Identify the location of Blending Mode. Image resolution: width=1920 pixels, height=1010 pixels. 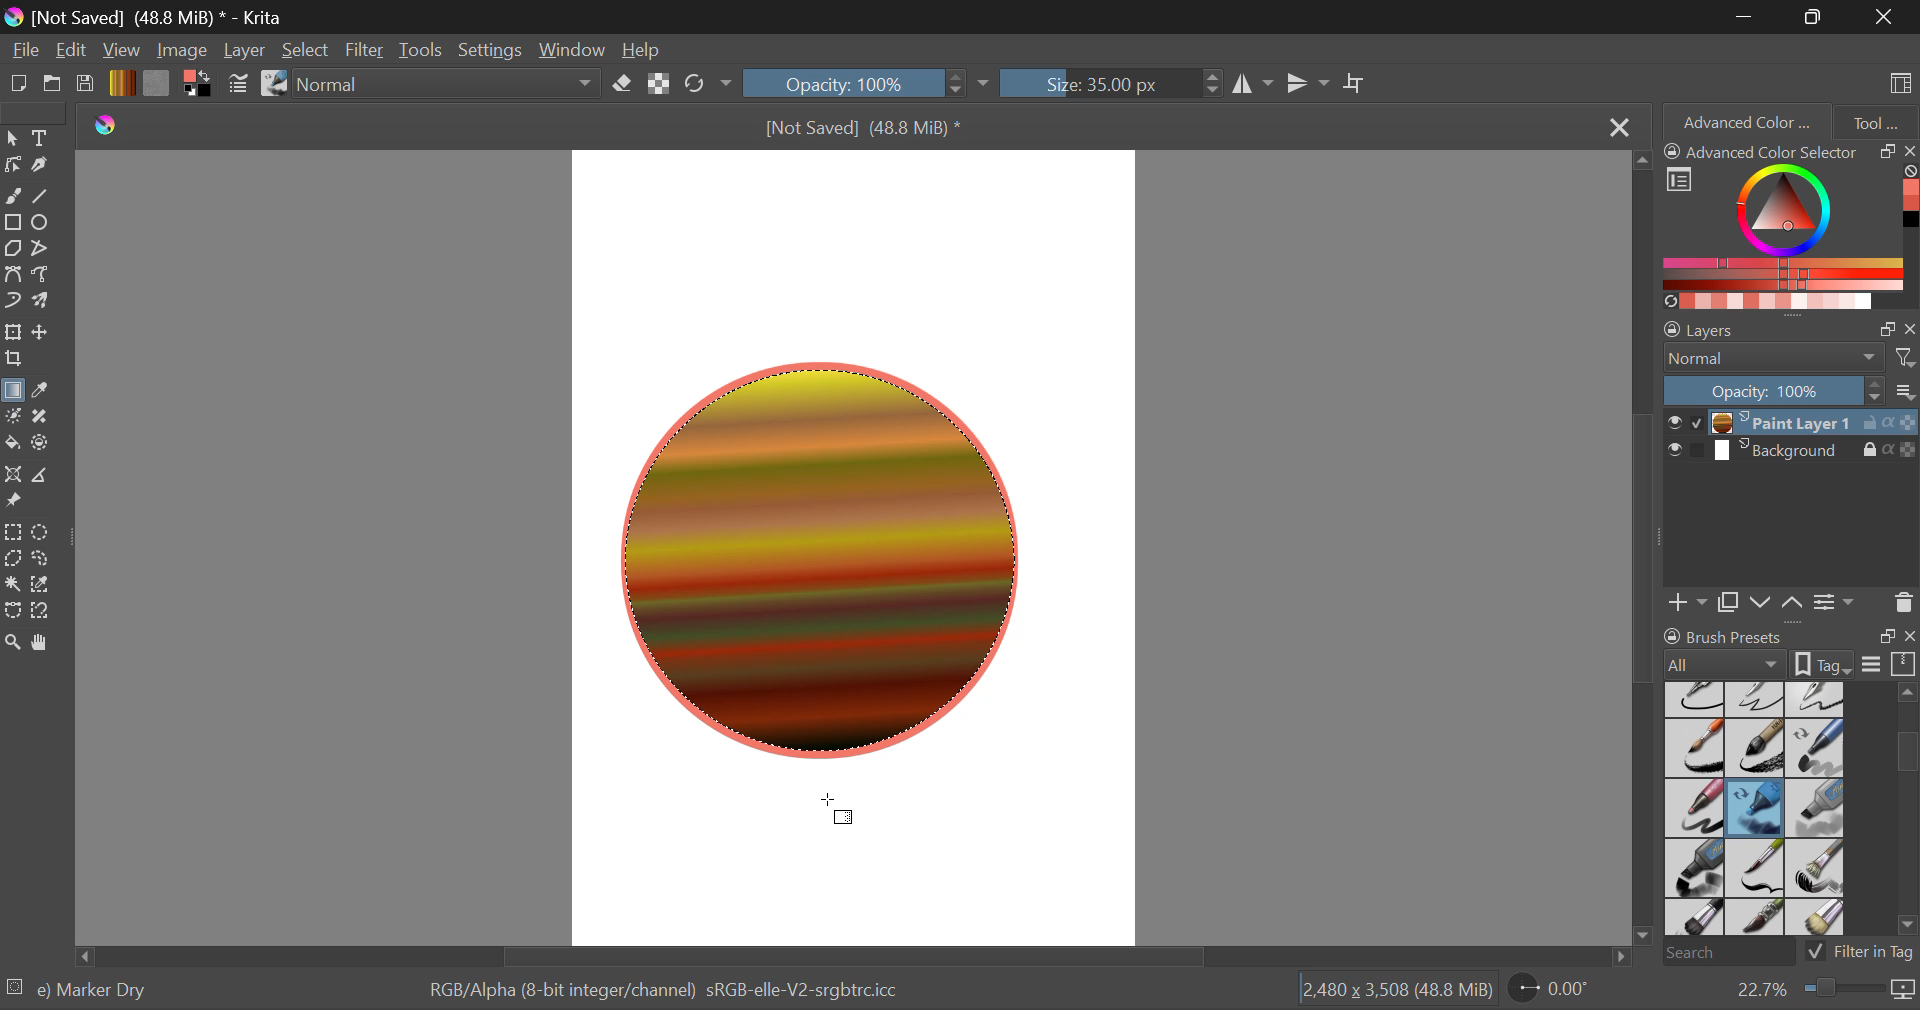
(452, 85).